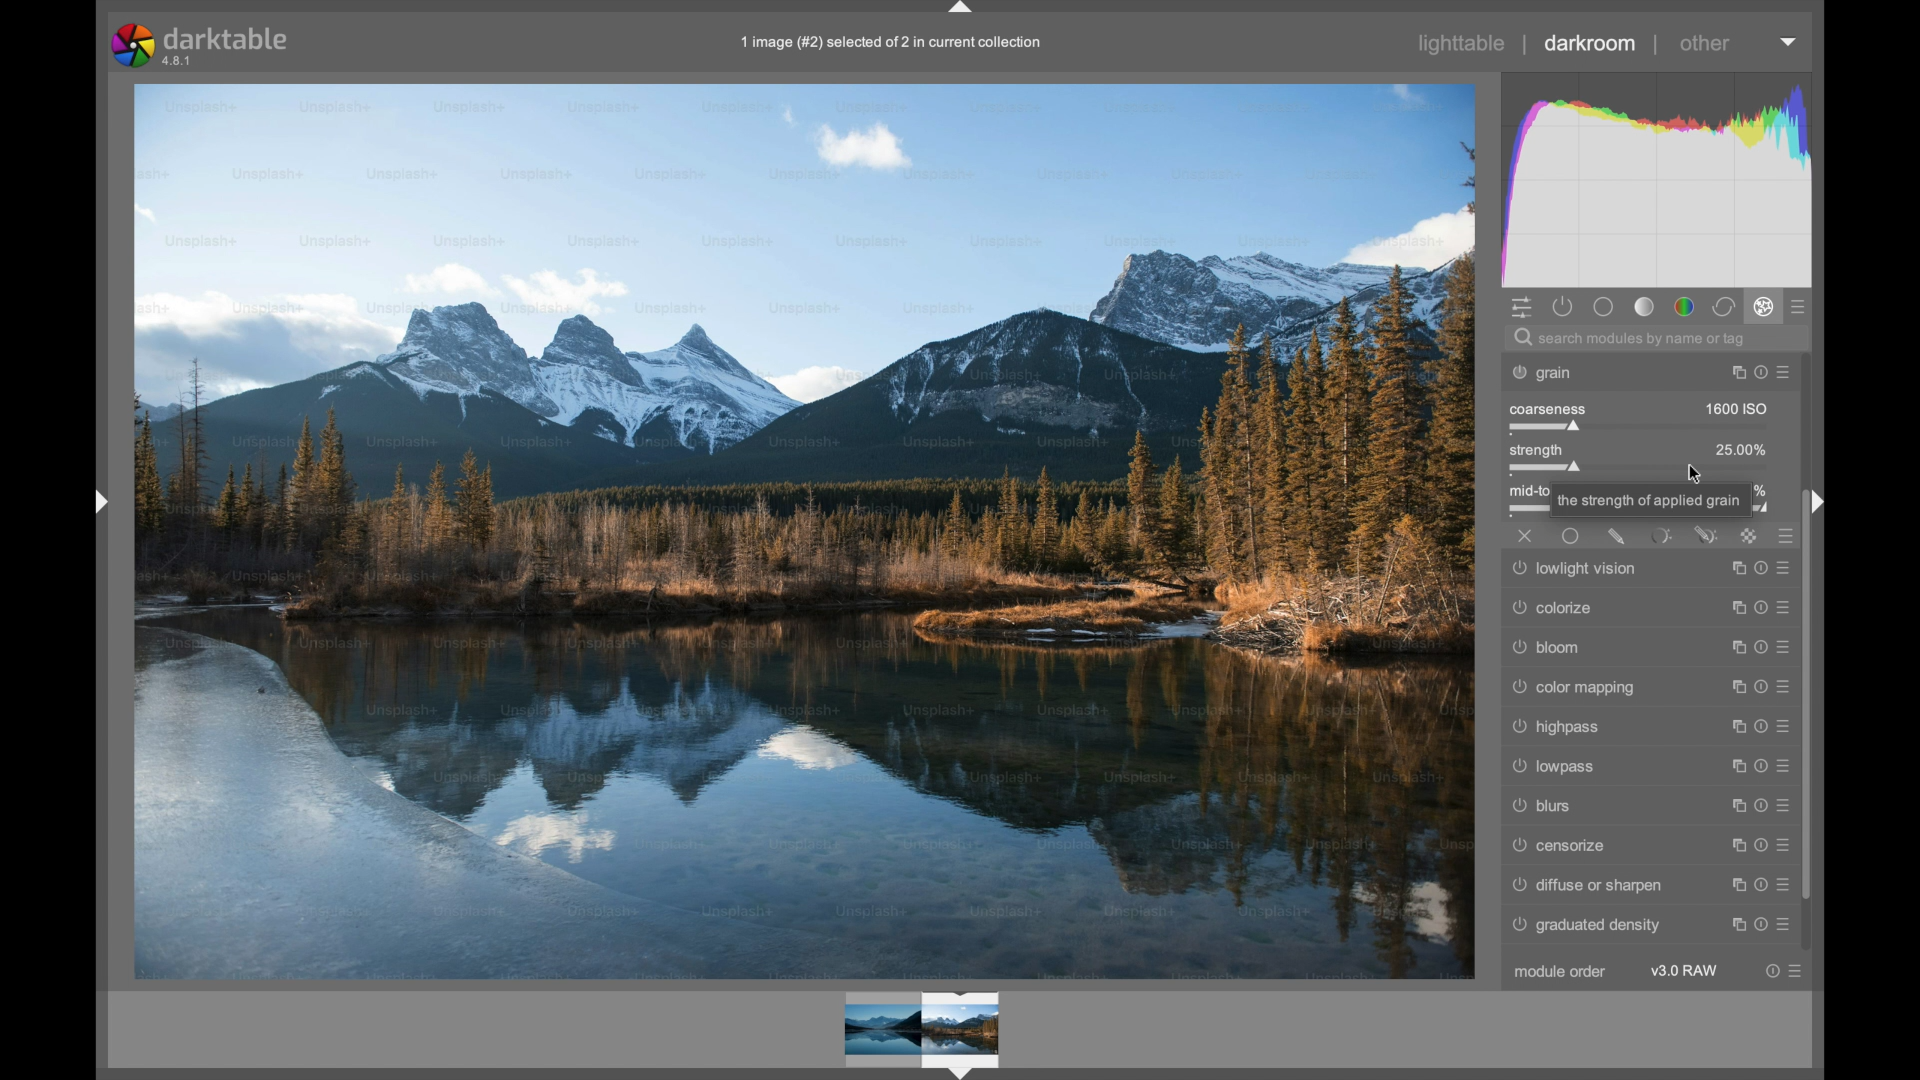 The image size is (1920, 1080). Describe the element at coordinates (1566, 571) in the screenshot. I see `lowlight vision` at that location.